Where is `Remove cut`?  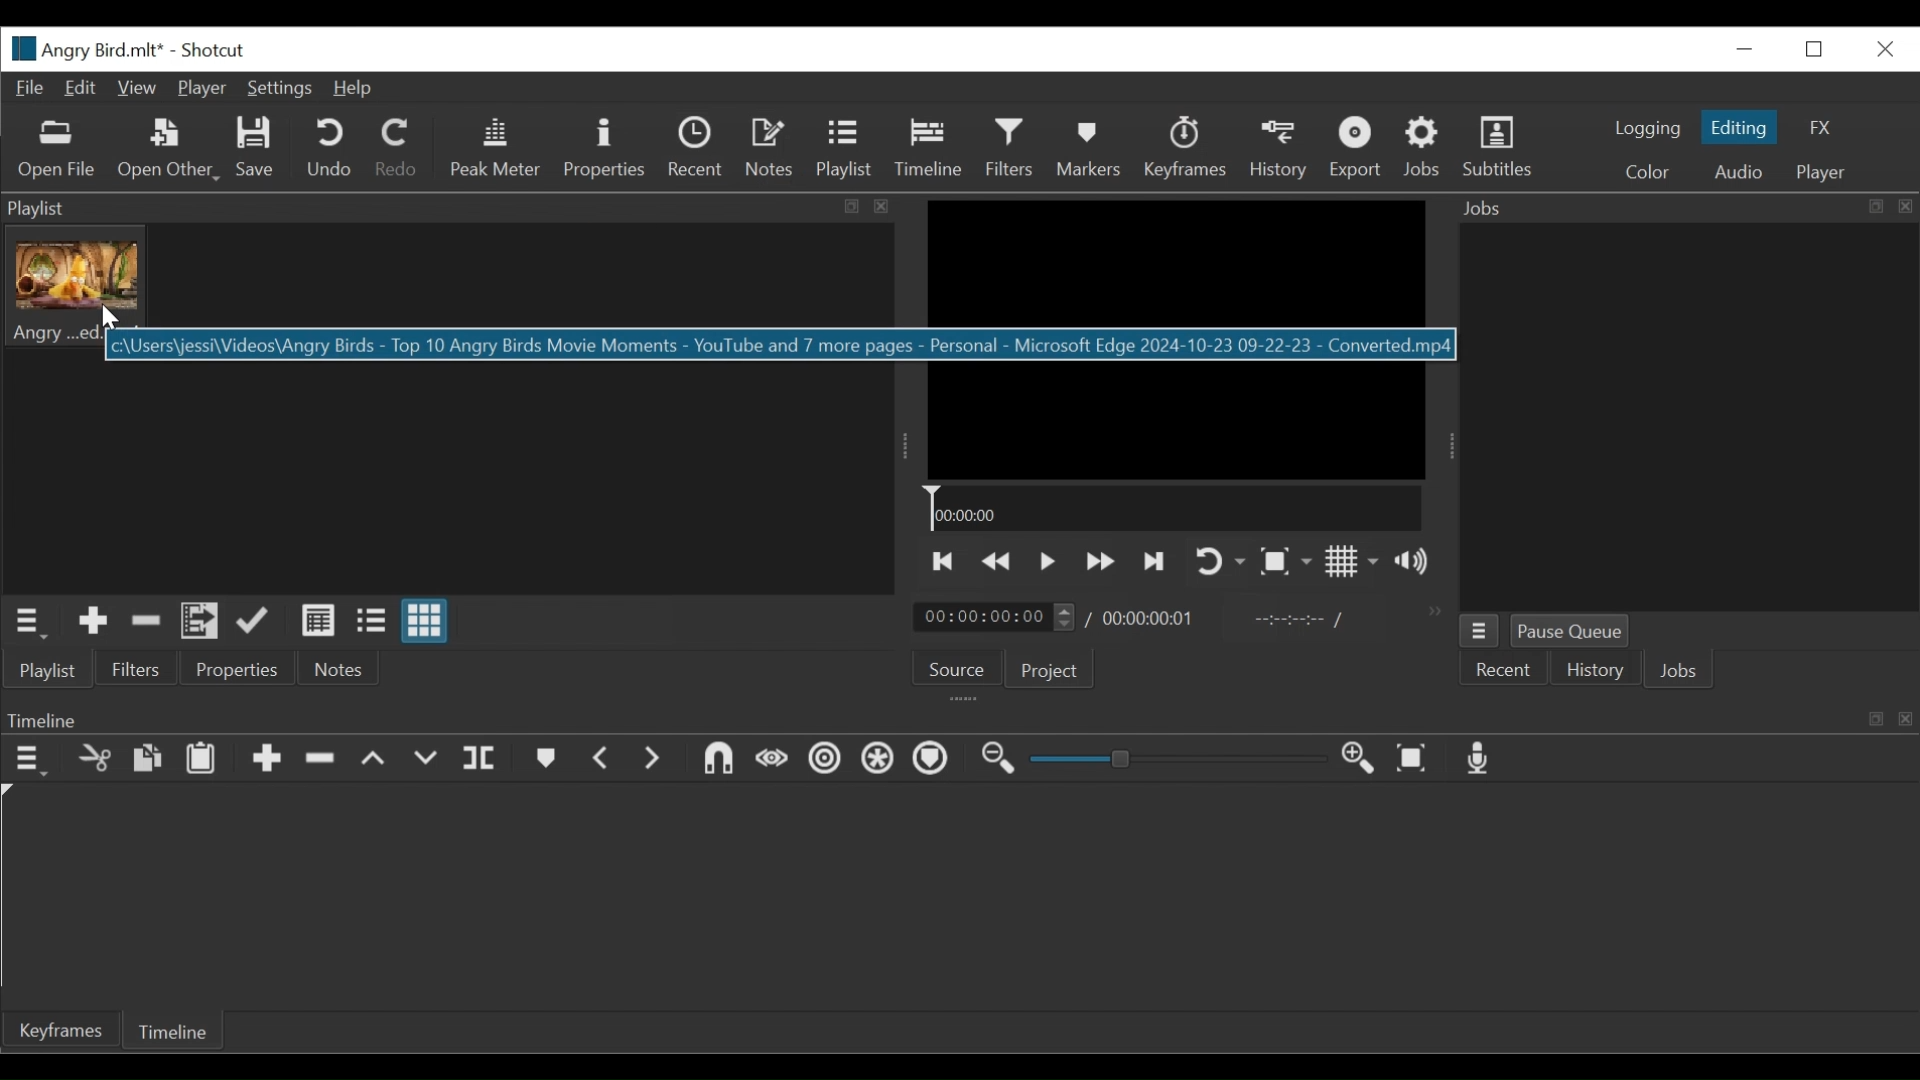
Remove cut is located at coordinates (143, 621).